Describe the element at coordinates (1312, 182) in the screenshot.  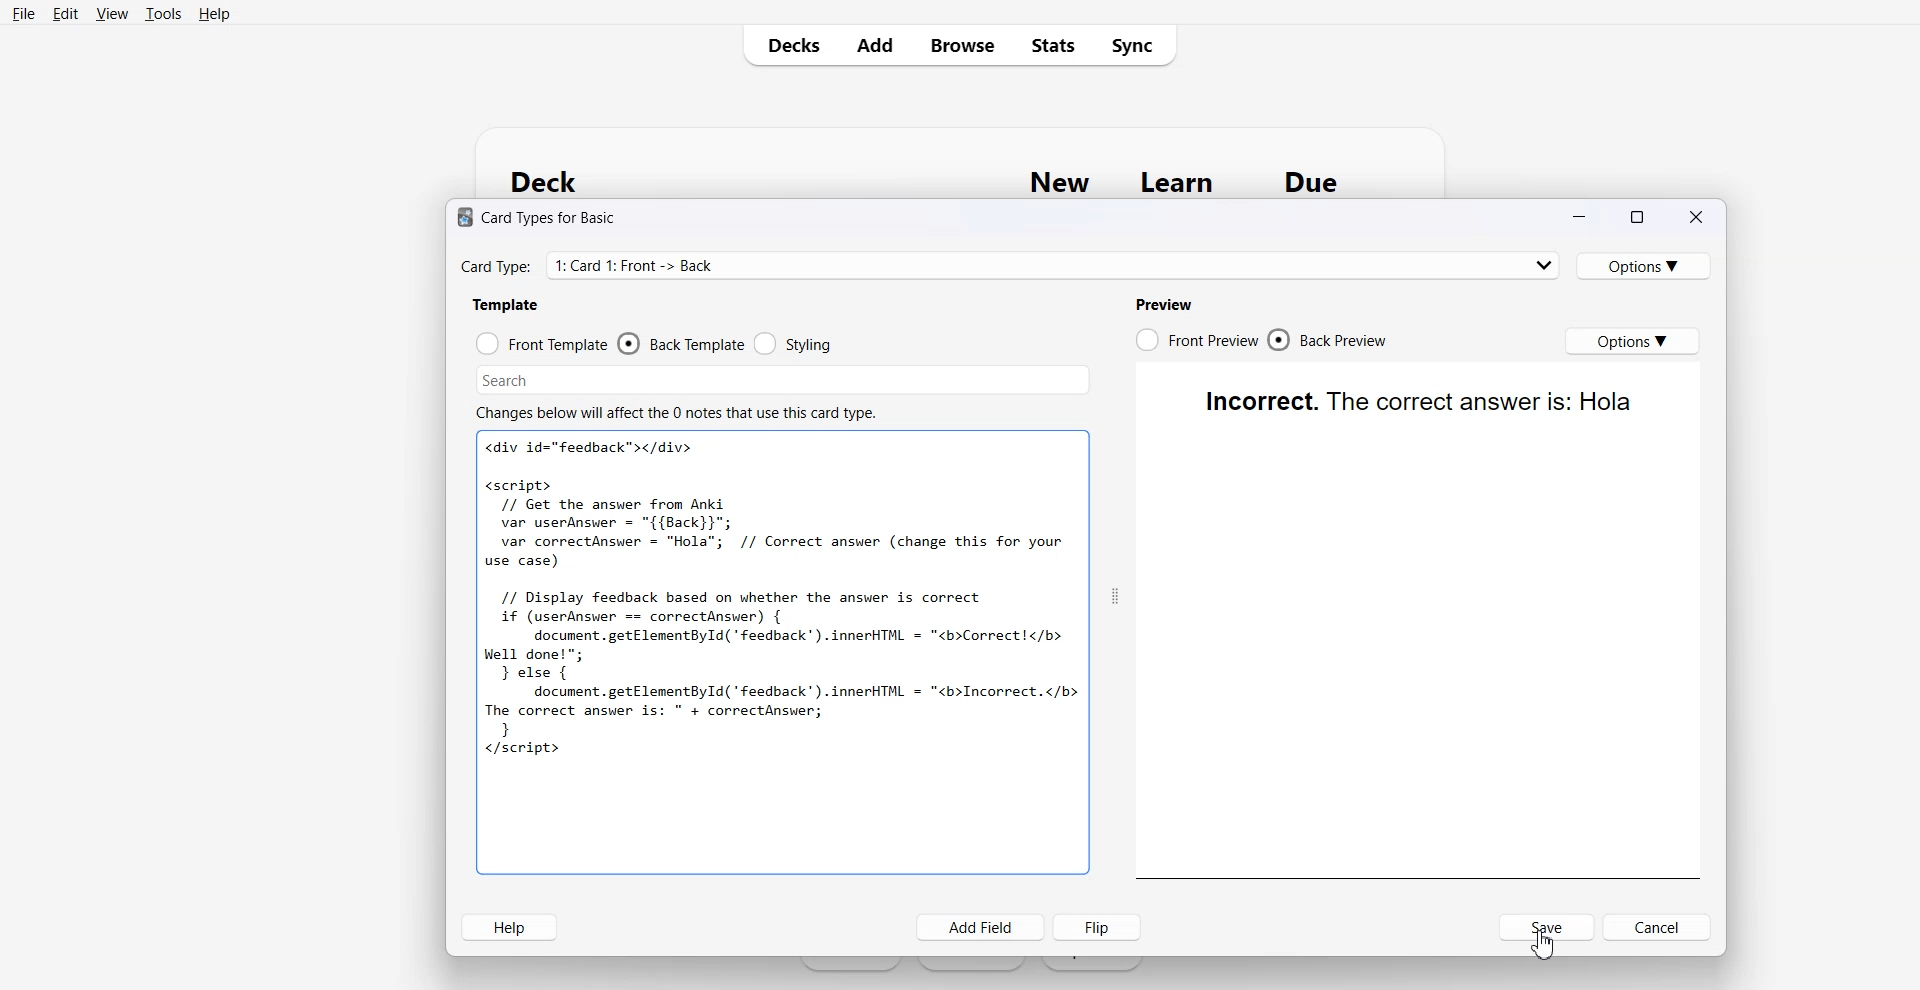
I see `Due` at that location.